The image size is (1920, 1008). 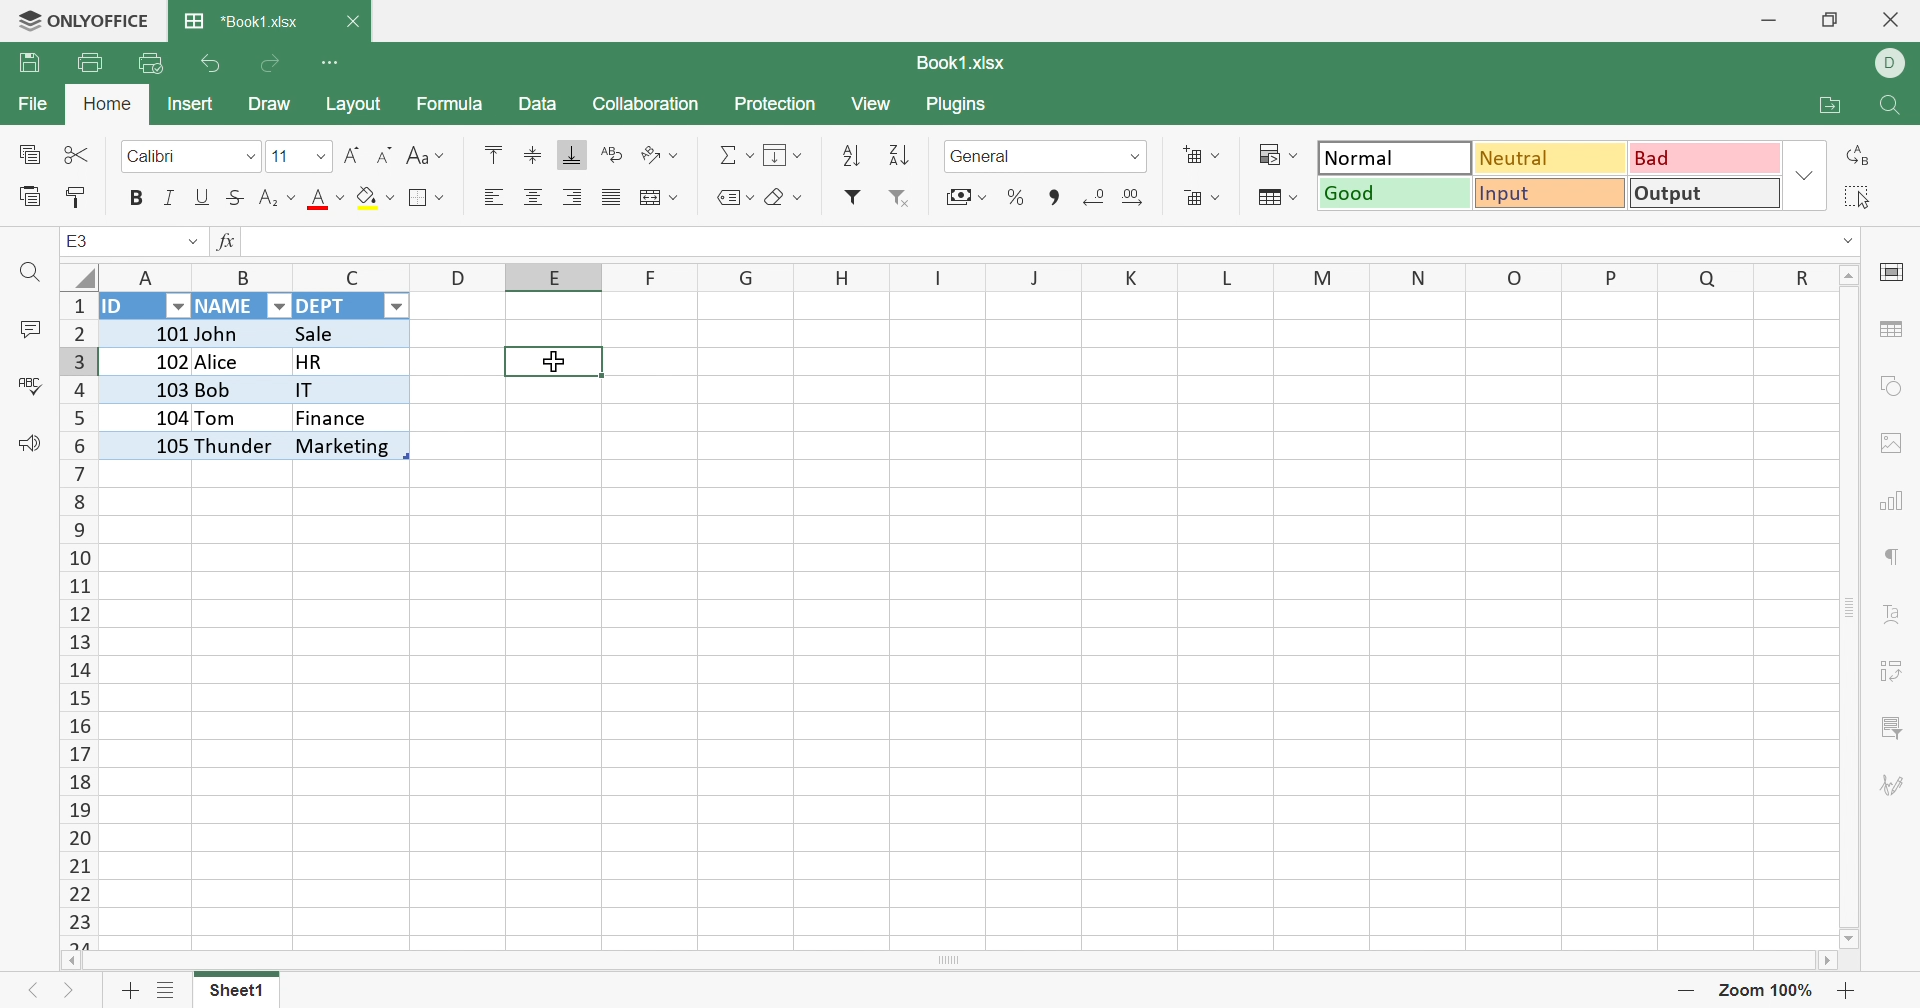 I want to click on Neutral, so click(x=1552, y=157).